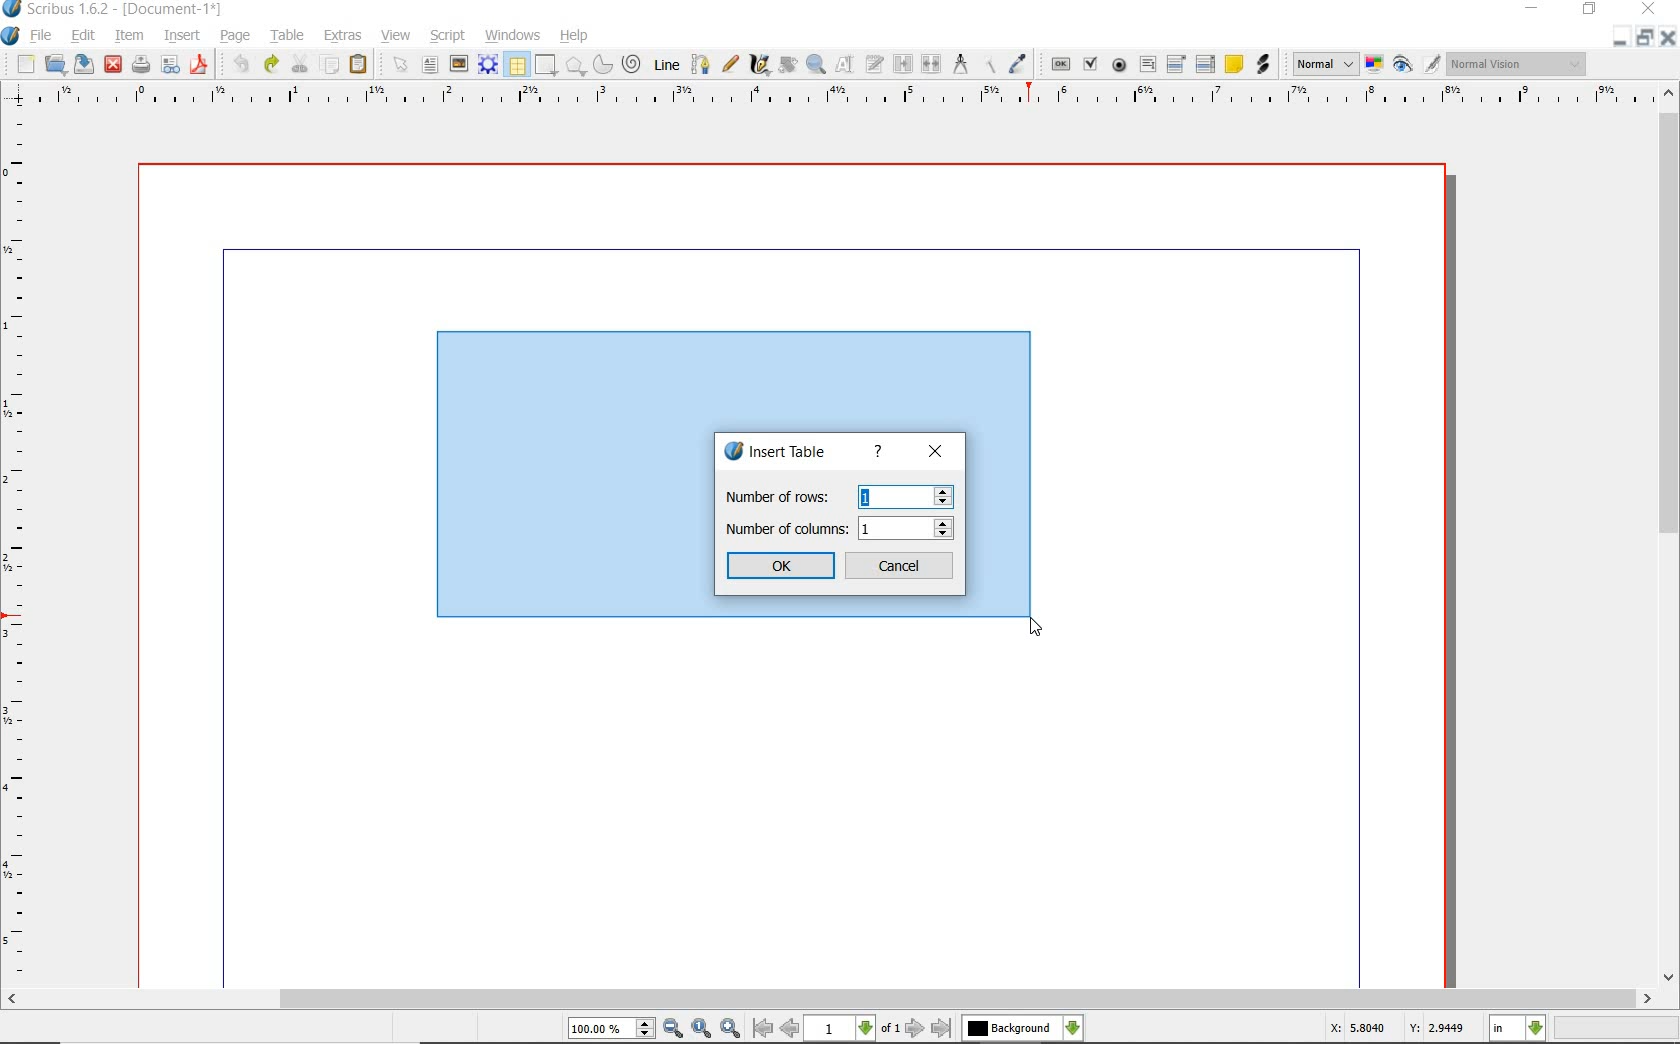  What do you see at coordinates (544, 66) in the screenshot?
I see `shape` at bounding box center [544, 66].